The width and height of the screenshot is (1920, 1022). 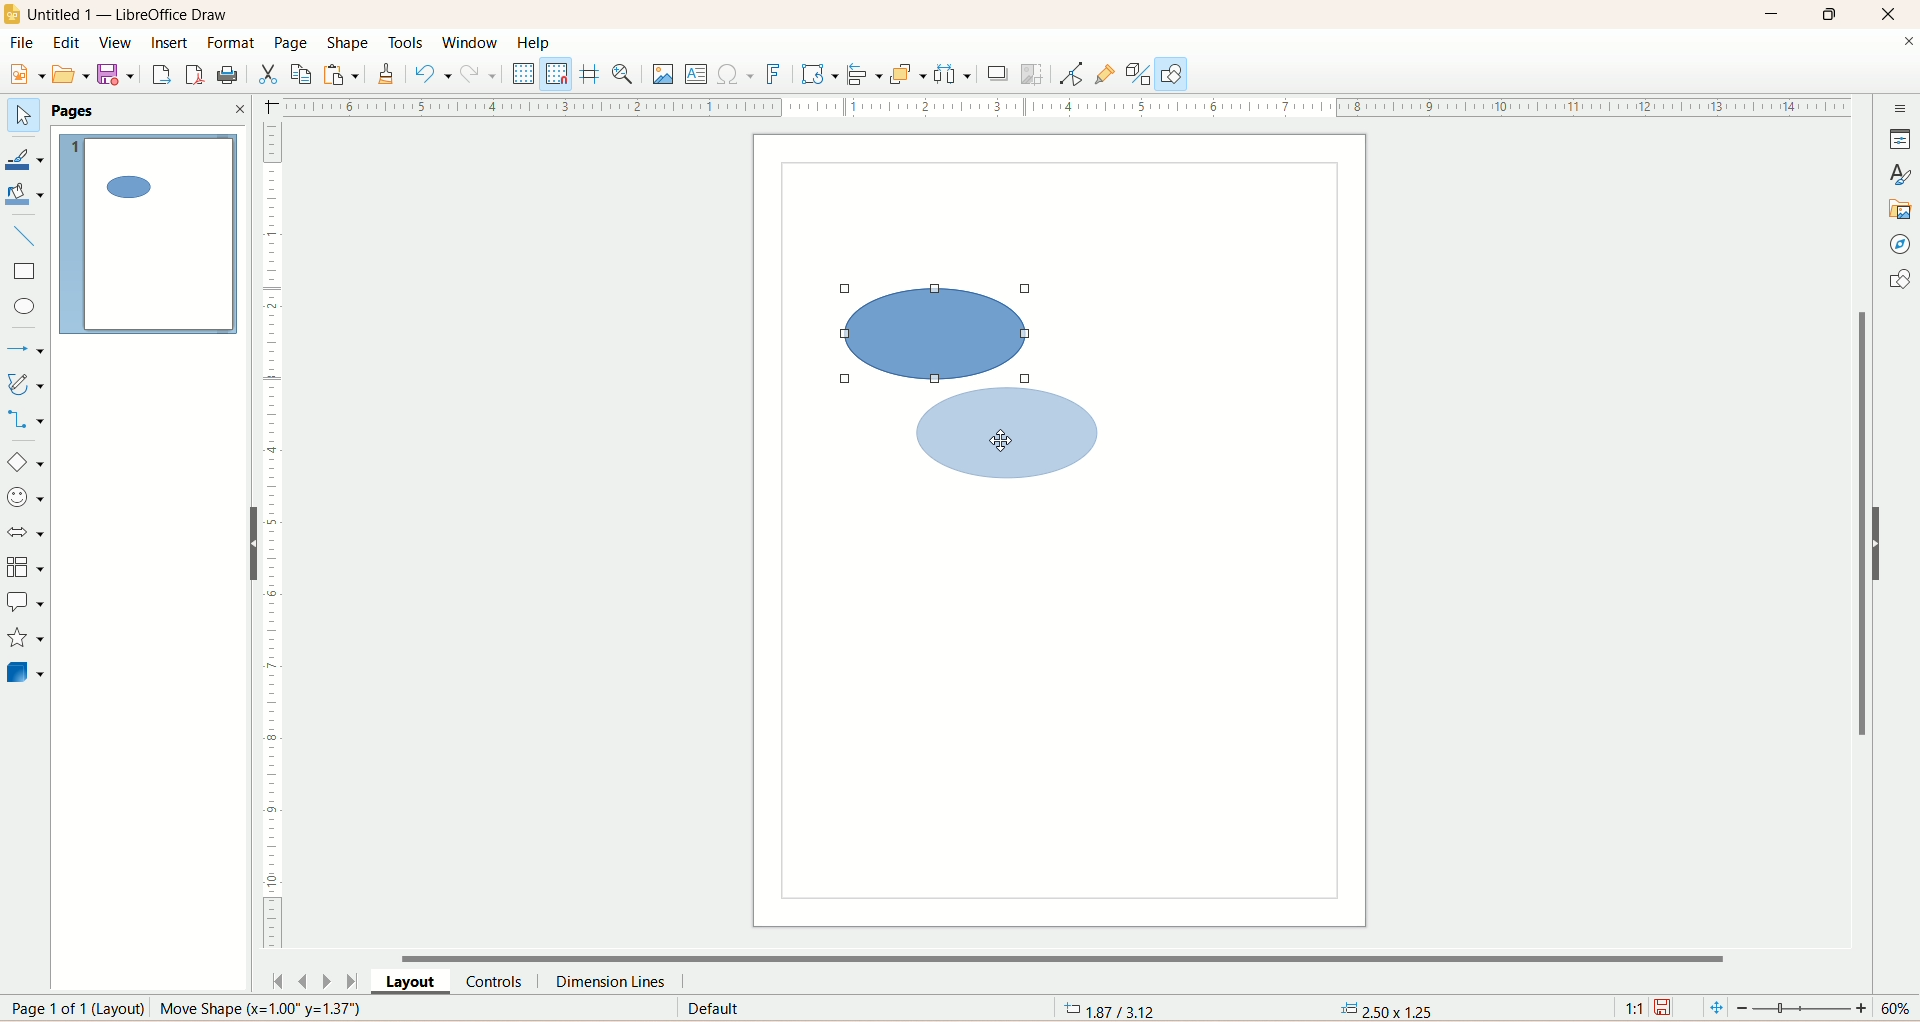 I want to click on page, so click(x=296, y=42).